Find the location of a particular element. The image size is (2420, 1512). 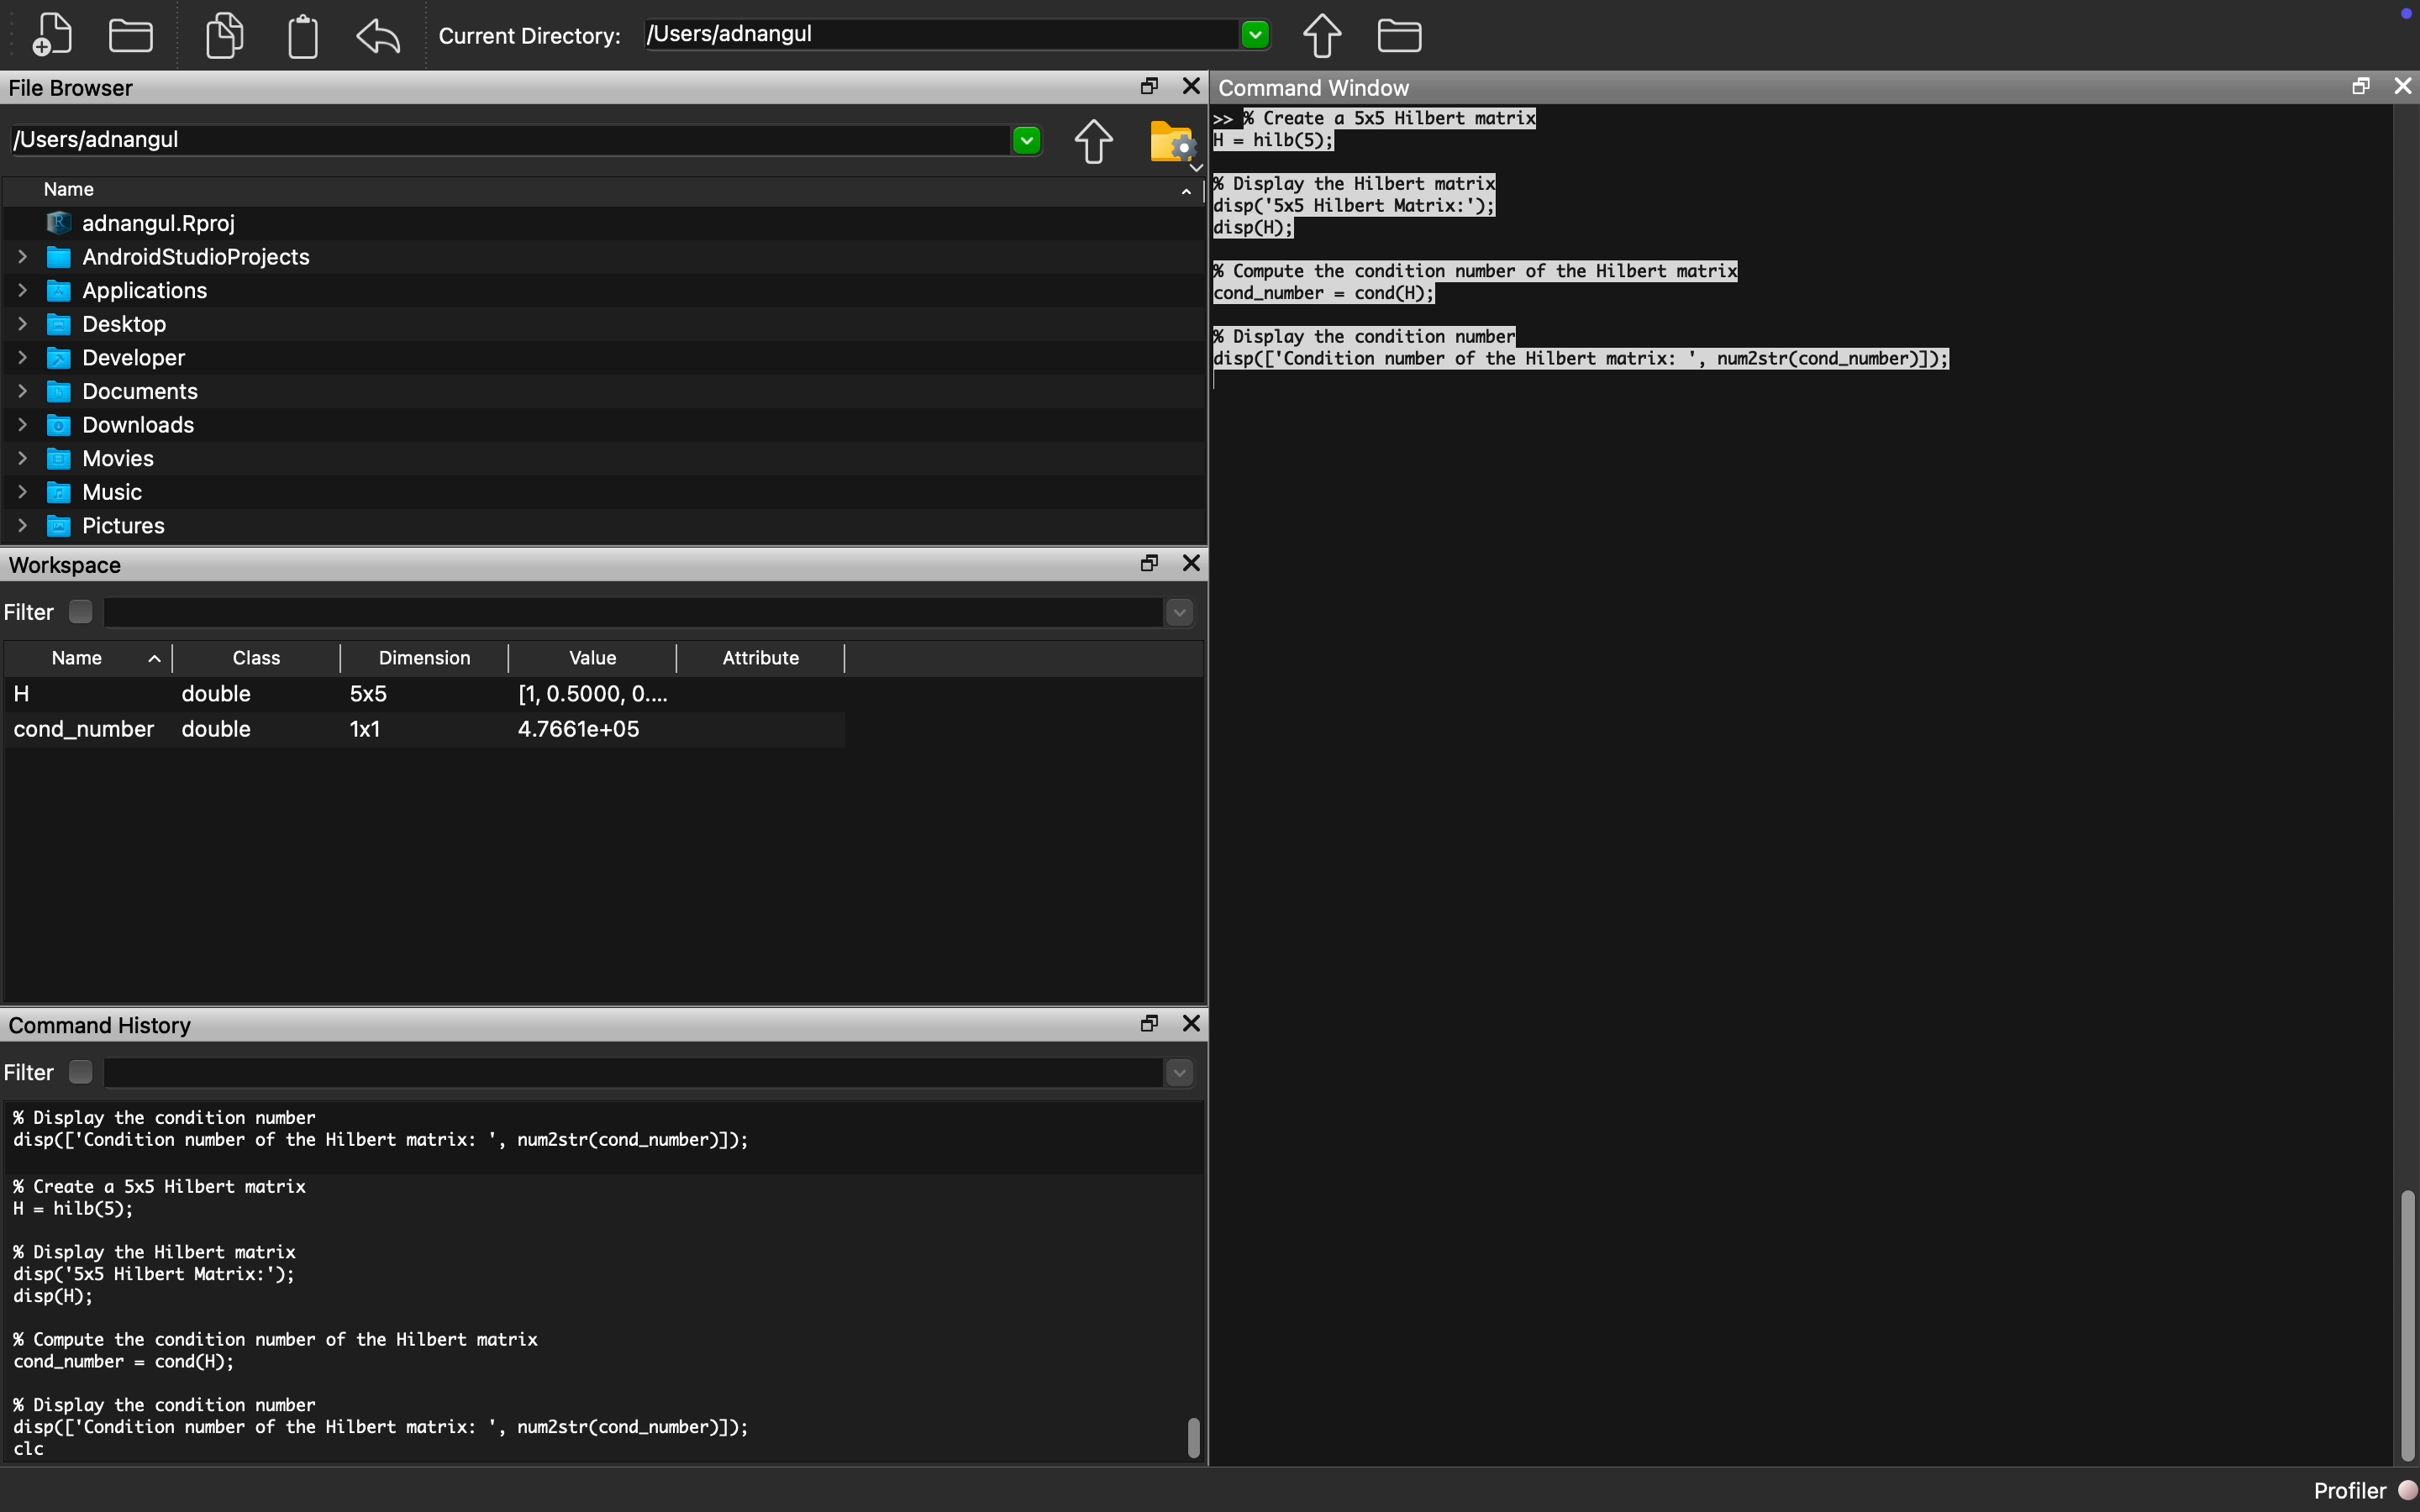

Developer is located at coordinates (99, 357).